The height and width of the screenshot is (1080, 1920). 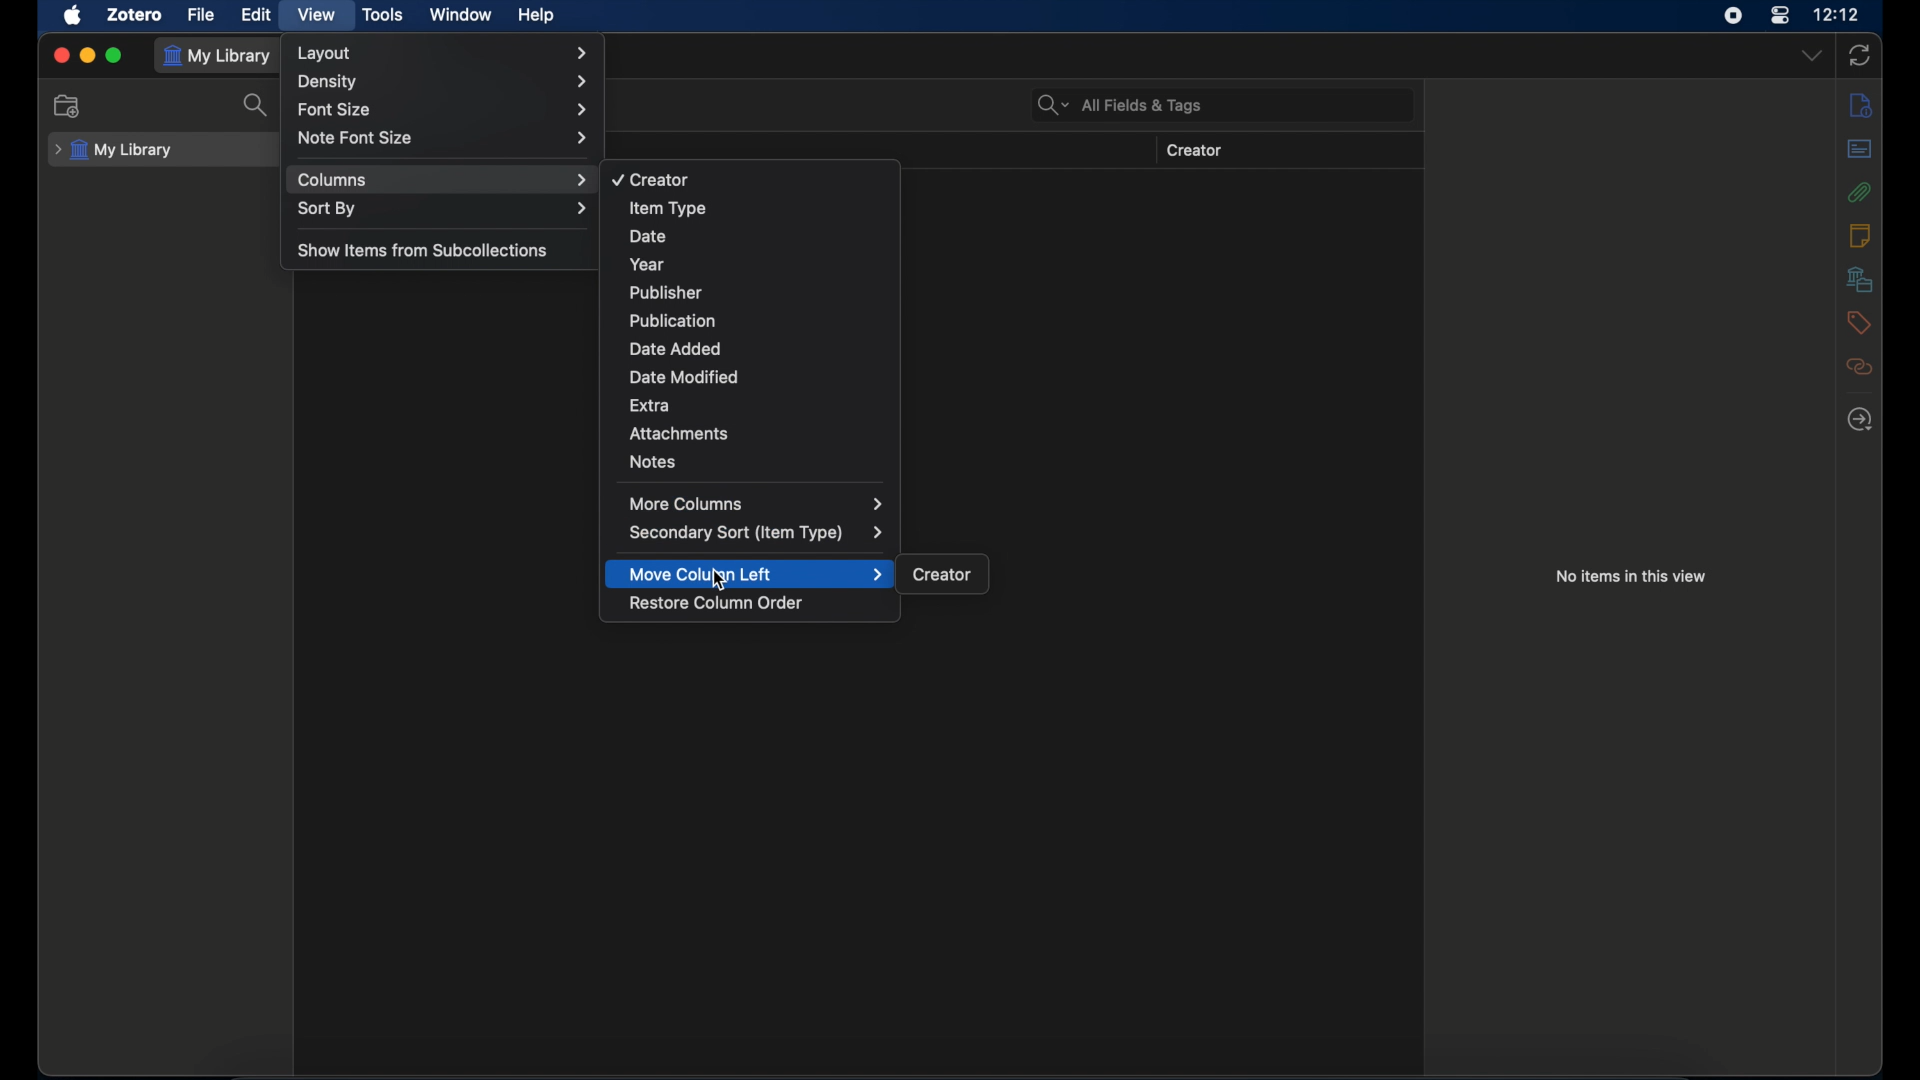 What do you see at coordinates (256, 105) in the screenshot?
I see `search` at bounding box center [256, 105].